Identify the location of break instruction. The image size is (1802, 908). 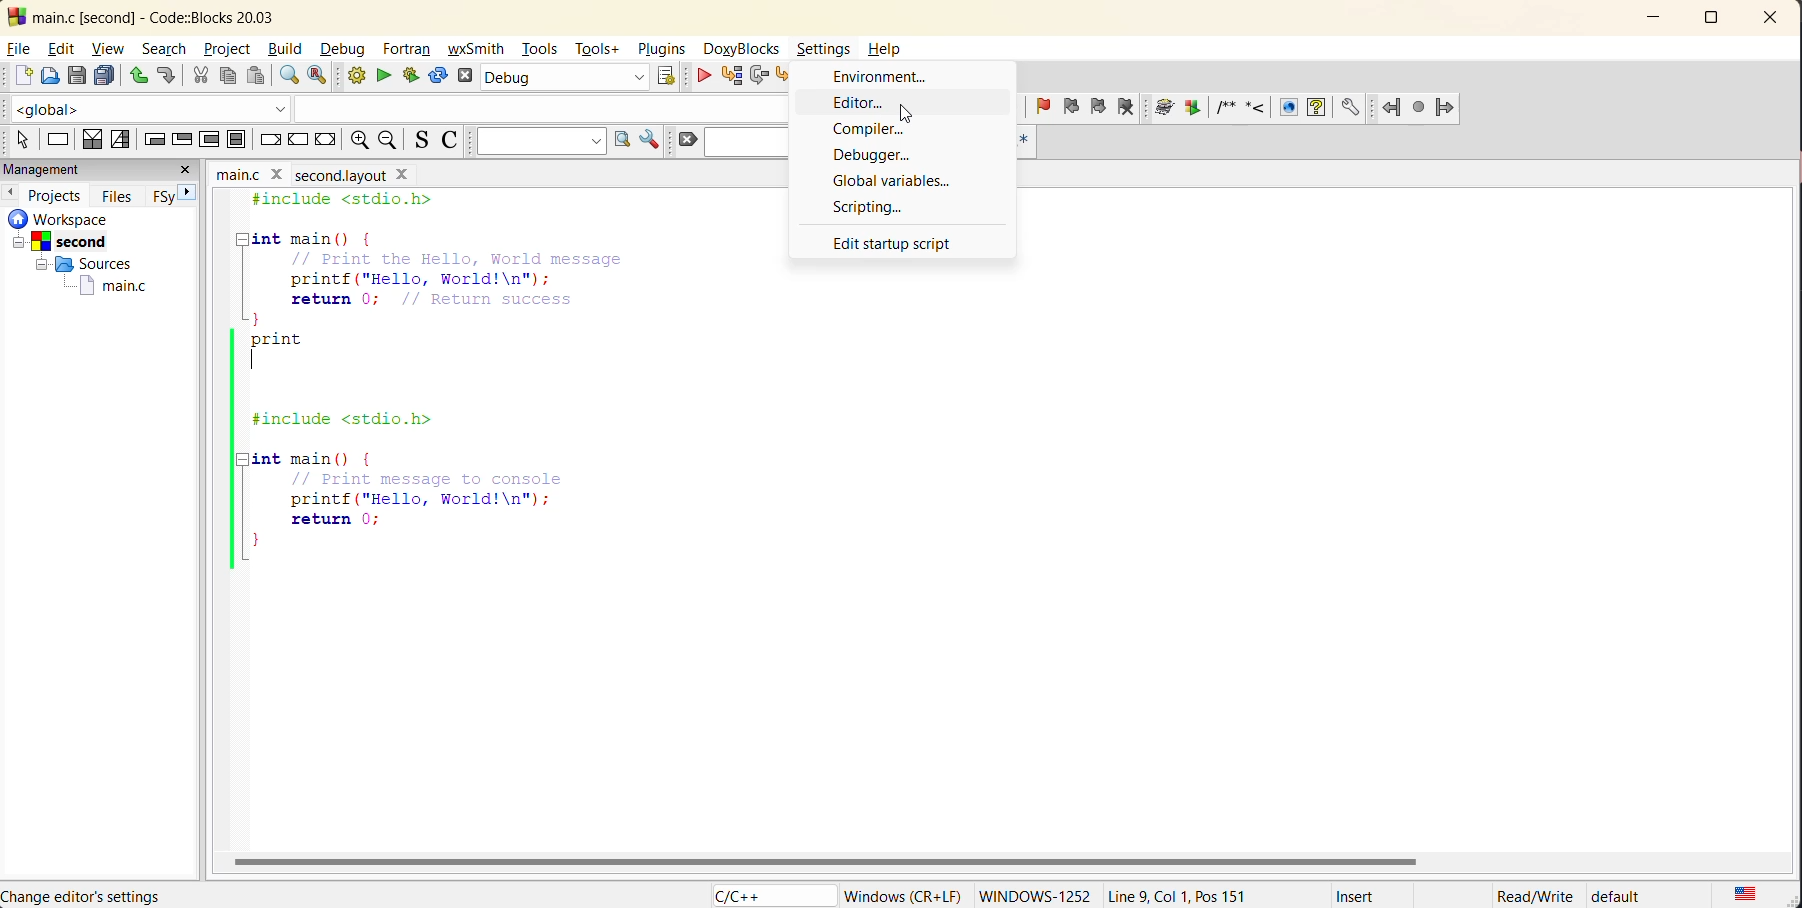
(268, 140).